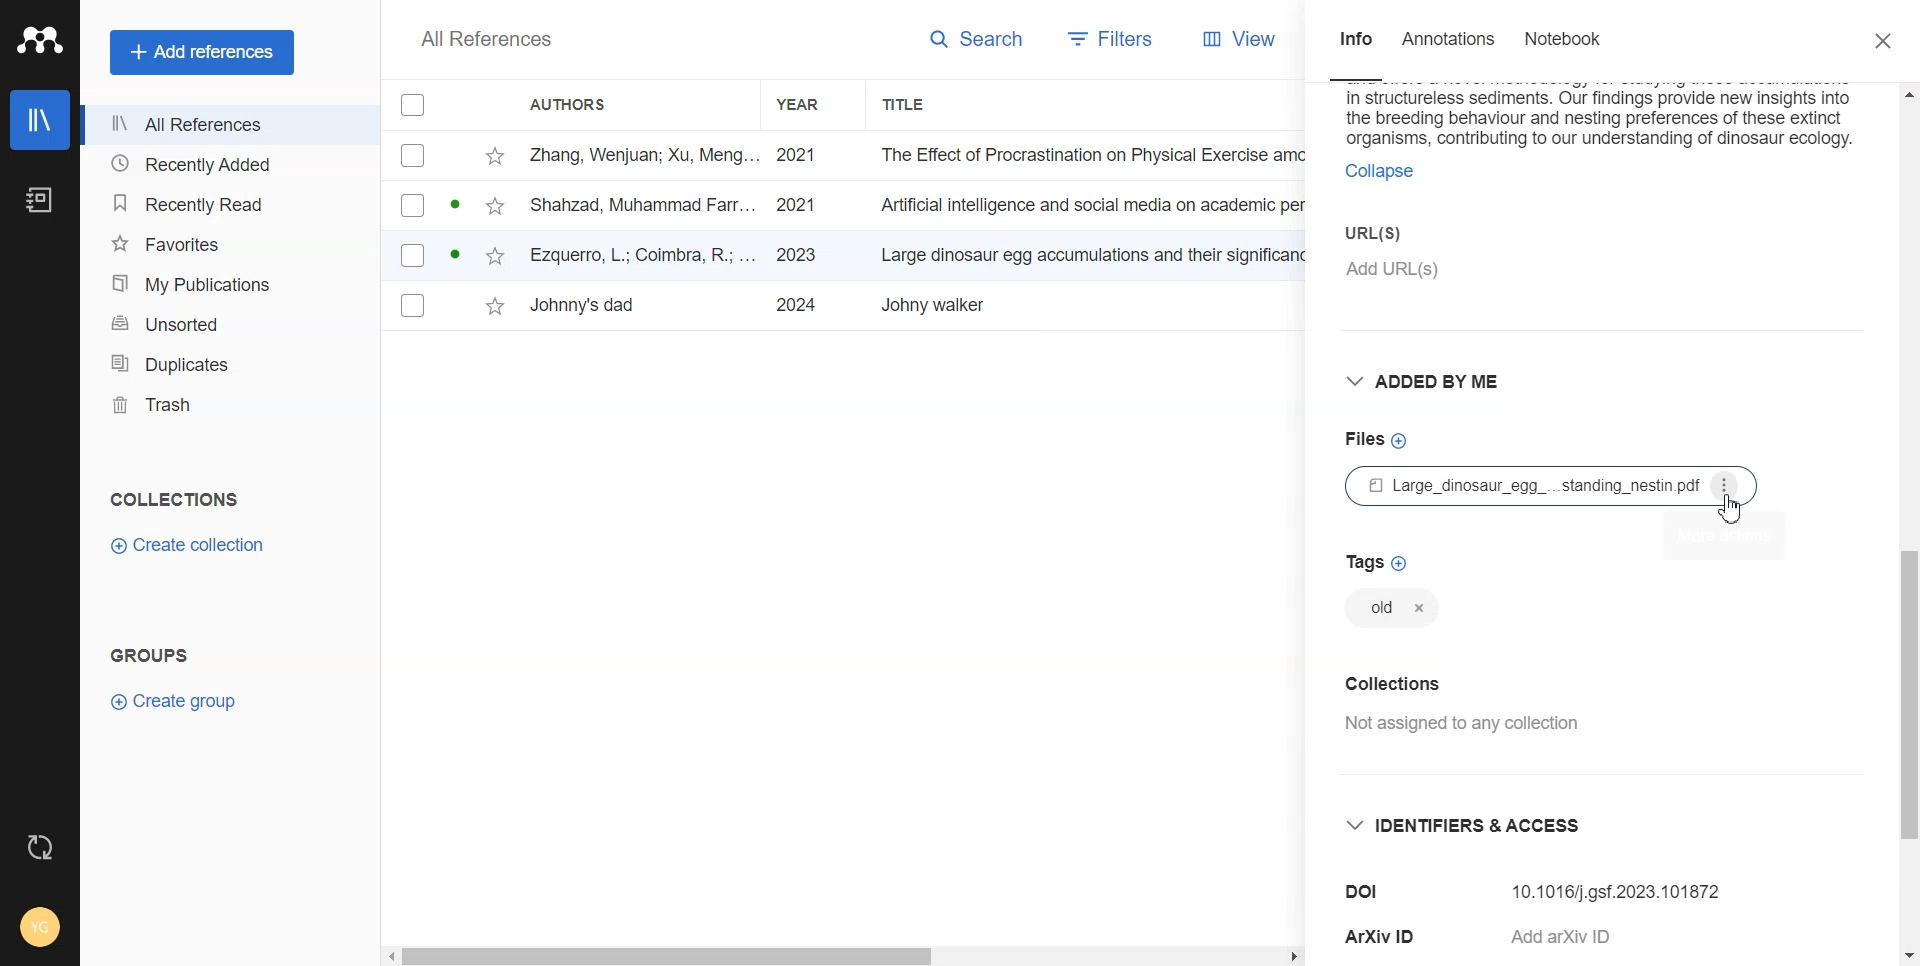  What do you see at coordinates (795, 156) in the screenshot?
I see `2021` at bounding box center [795, 156].